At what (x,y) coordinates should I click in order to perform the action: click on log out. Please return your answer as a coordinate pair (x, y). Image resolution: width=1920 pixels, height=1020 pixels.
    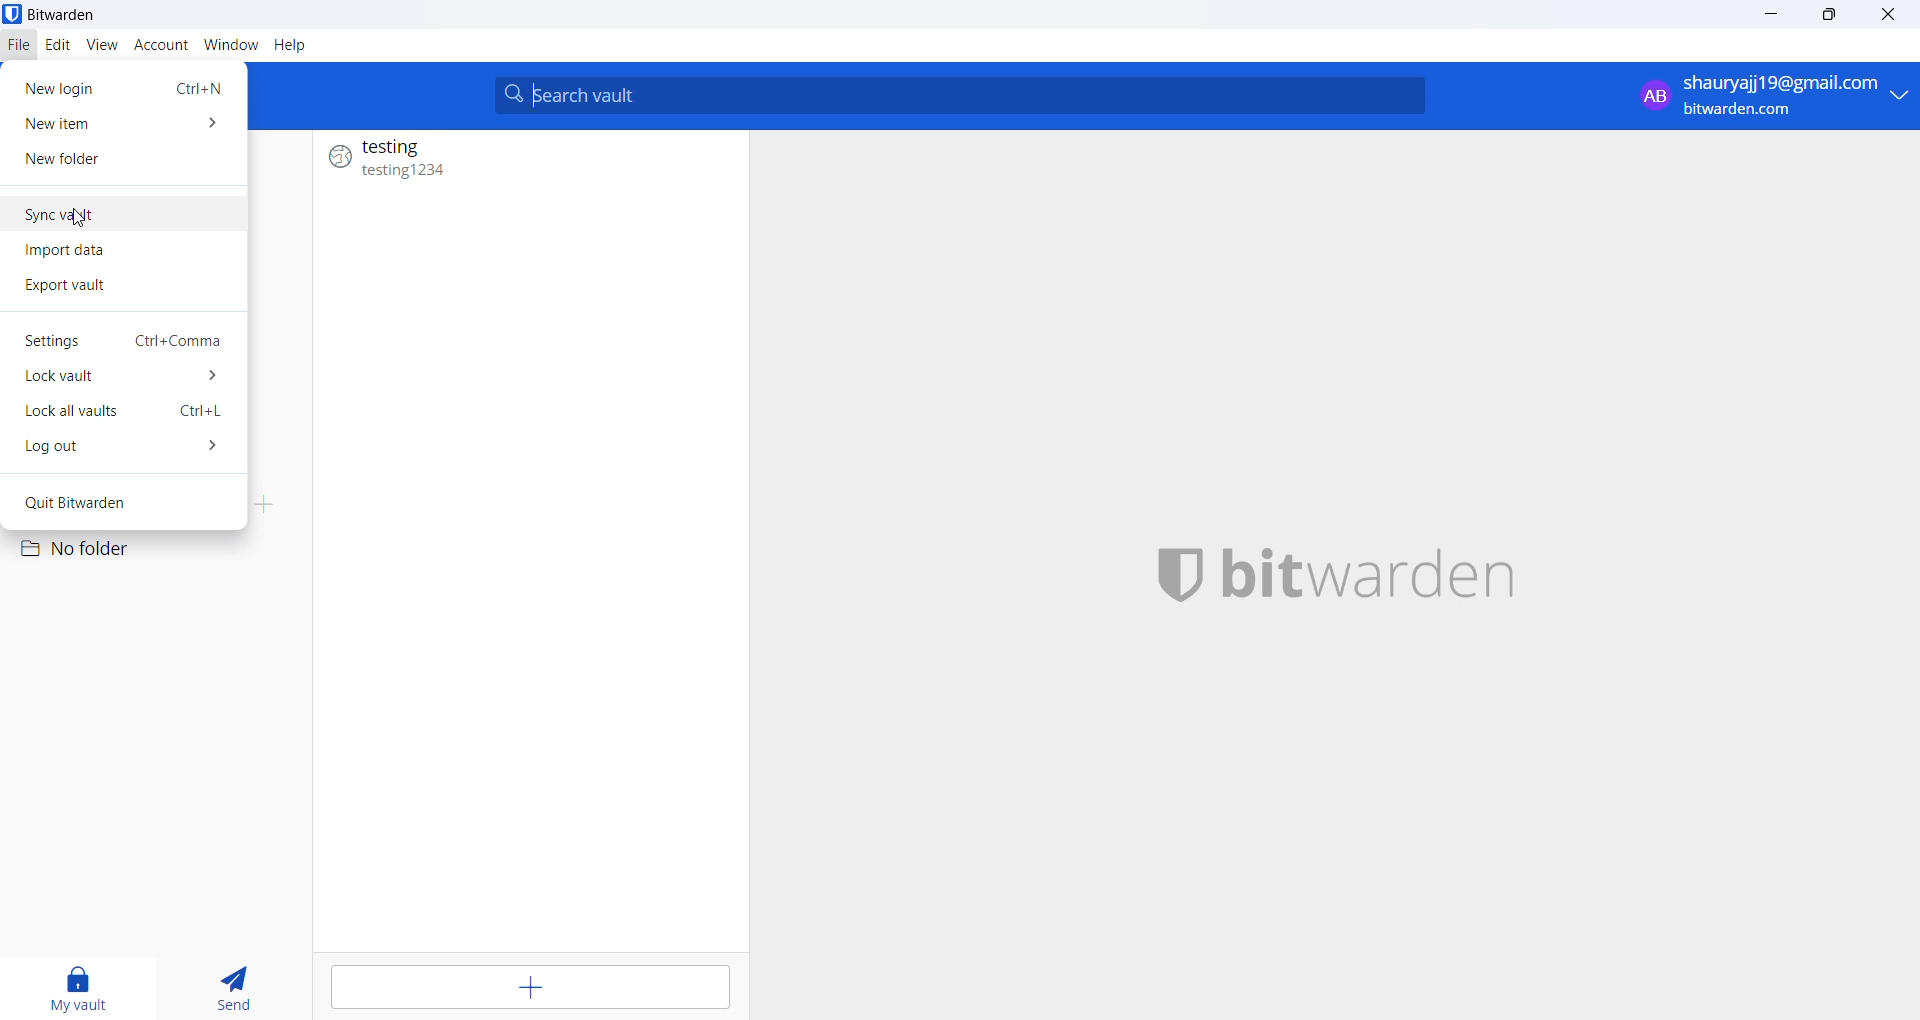
    Looking at the image, I should click on (135, 452).